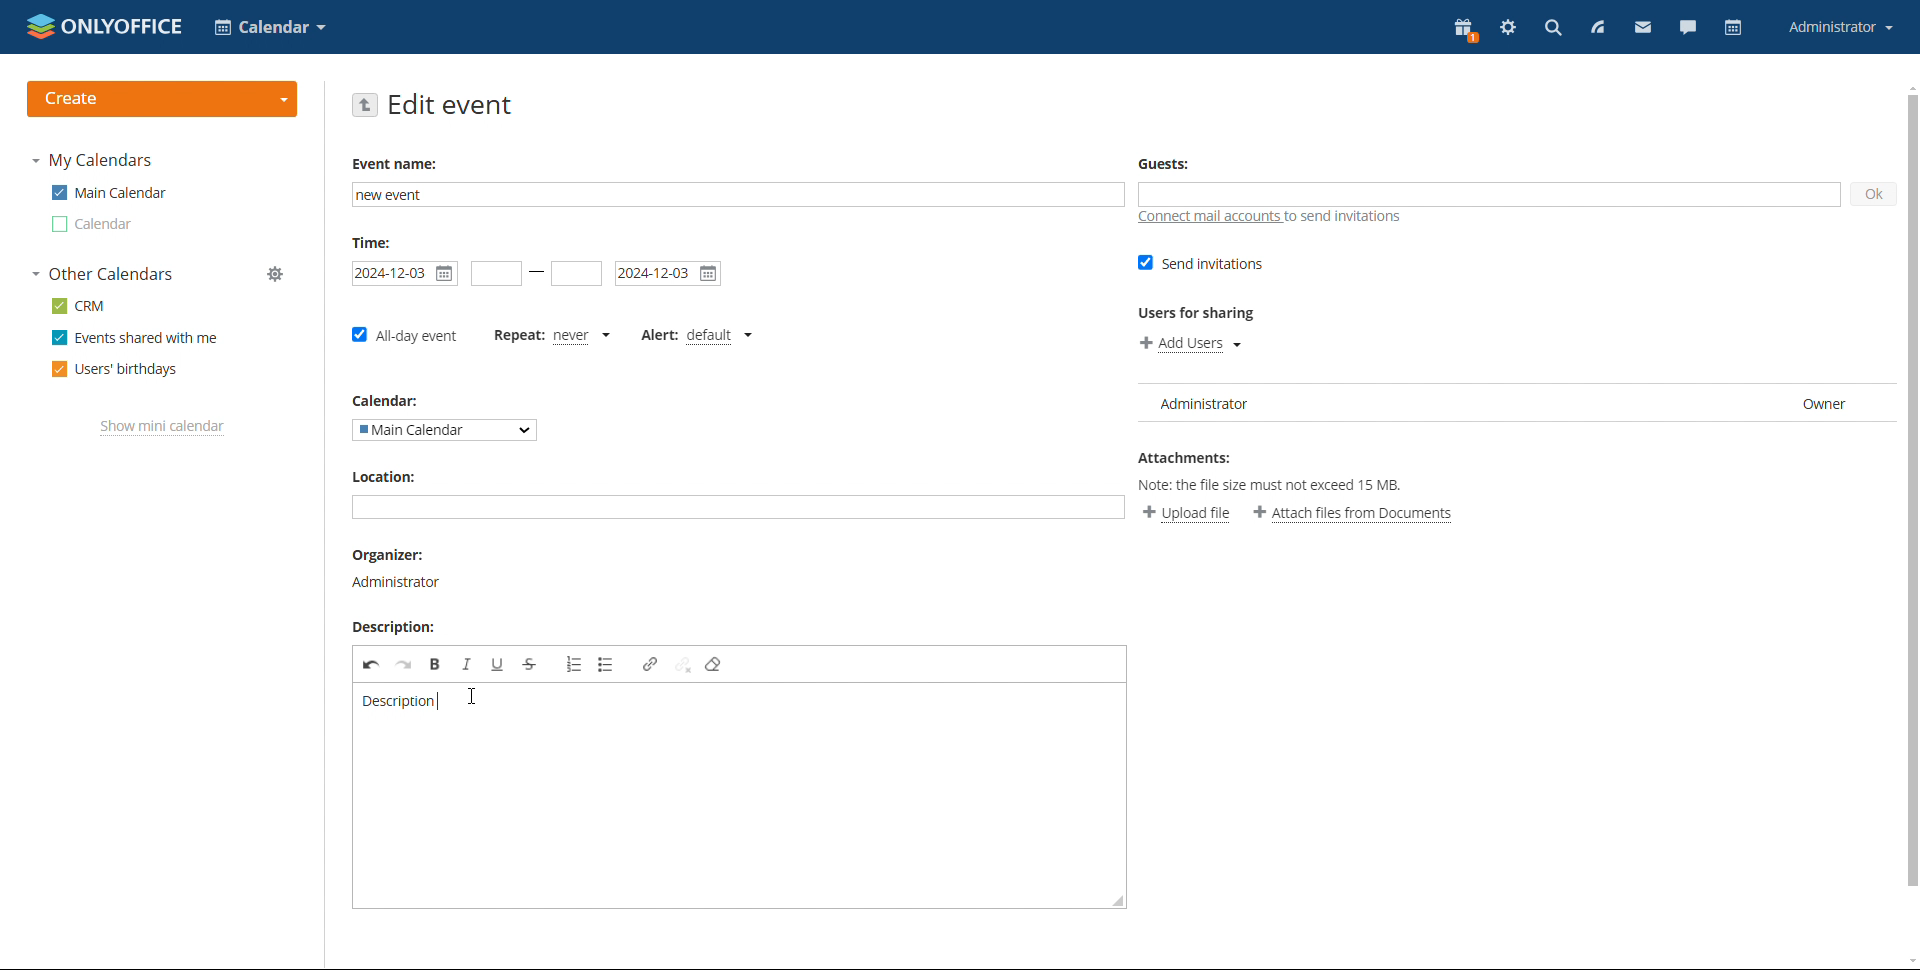 The height and width of the screenshot is (970, 1920). What do you see at coordinates (574, 664) in the screenshot?
I see `insert/remove numbered list` at bounding box center [574, 664].